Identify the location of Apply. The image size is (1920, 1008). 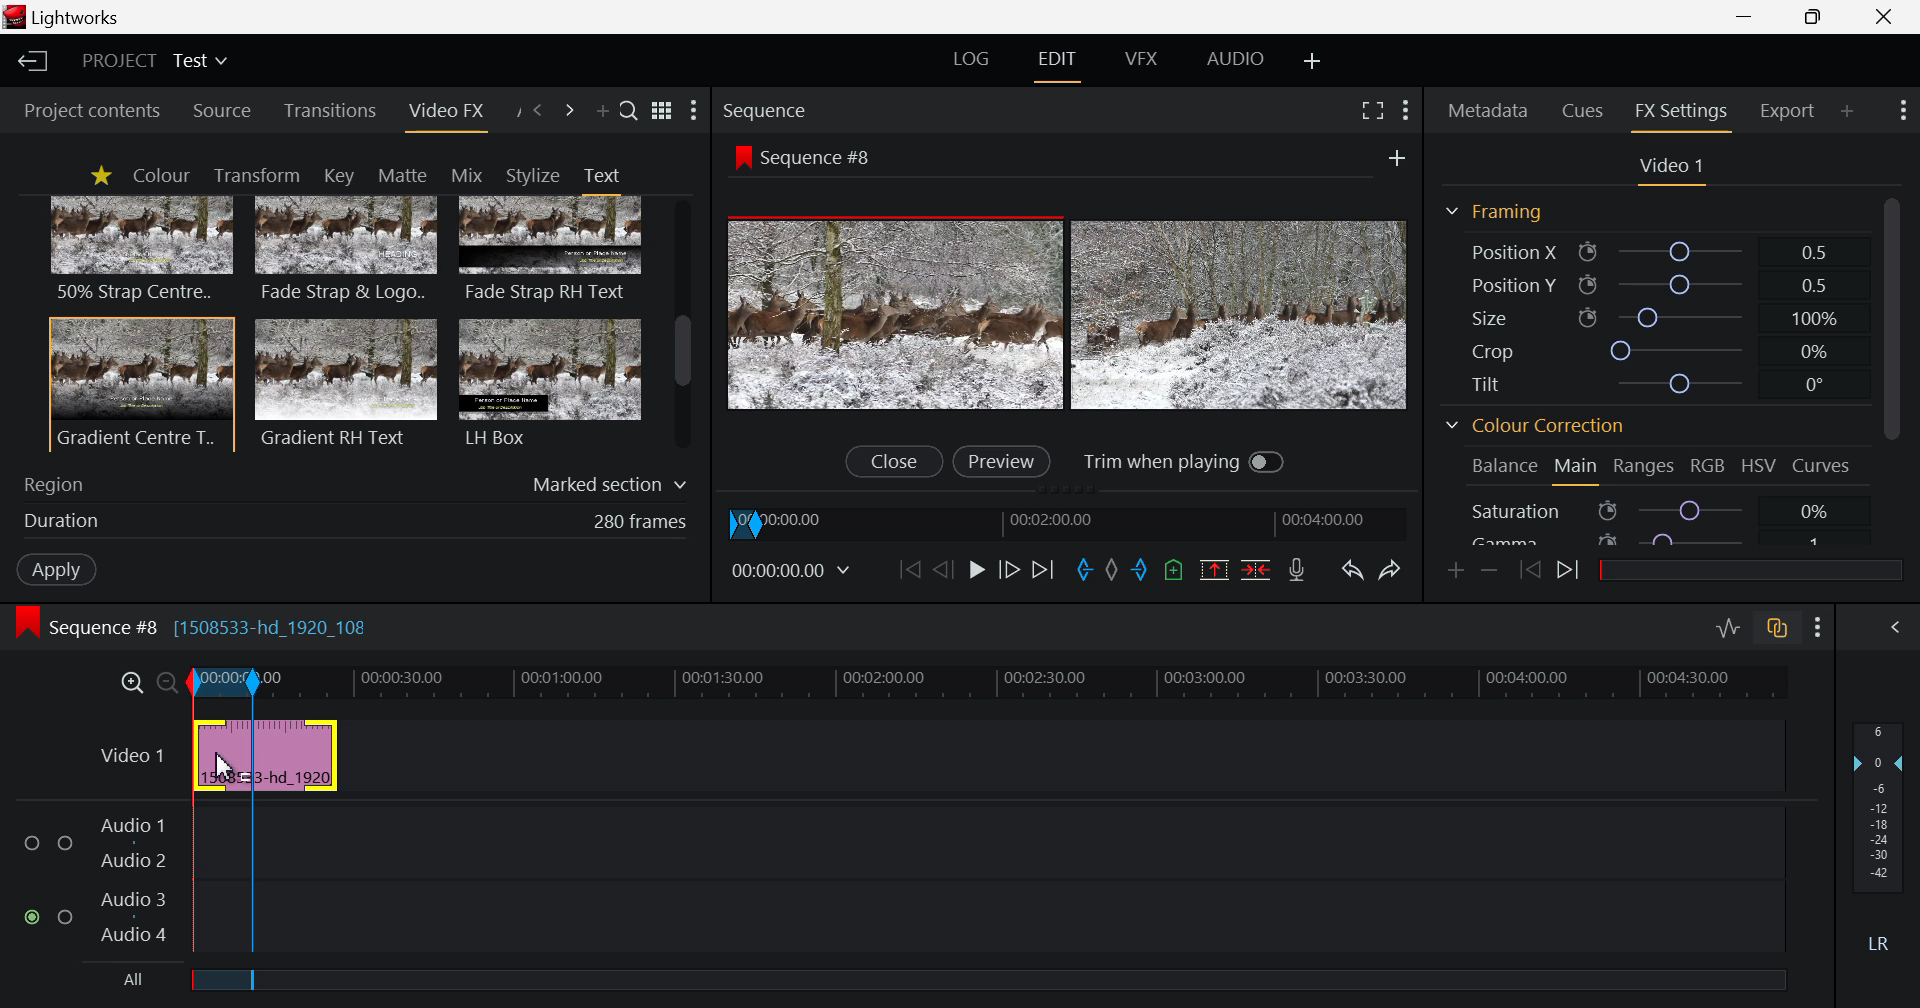
(52, 567).